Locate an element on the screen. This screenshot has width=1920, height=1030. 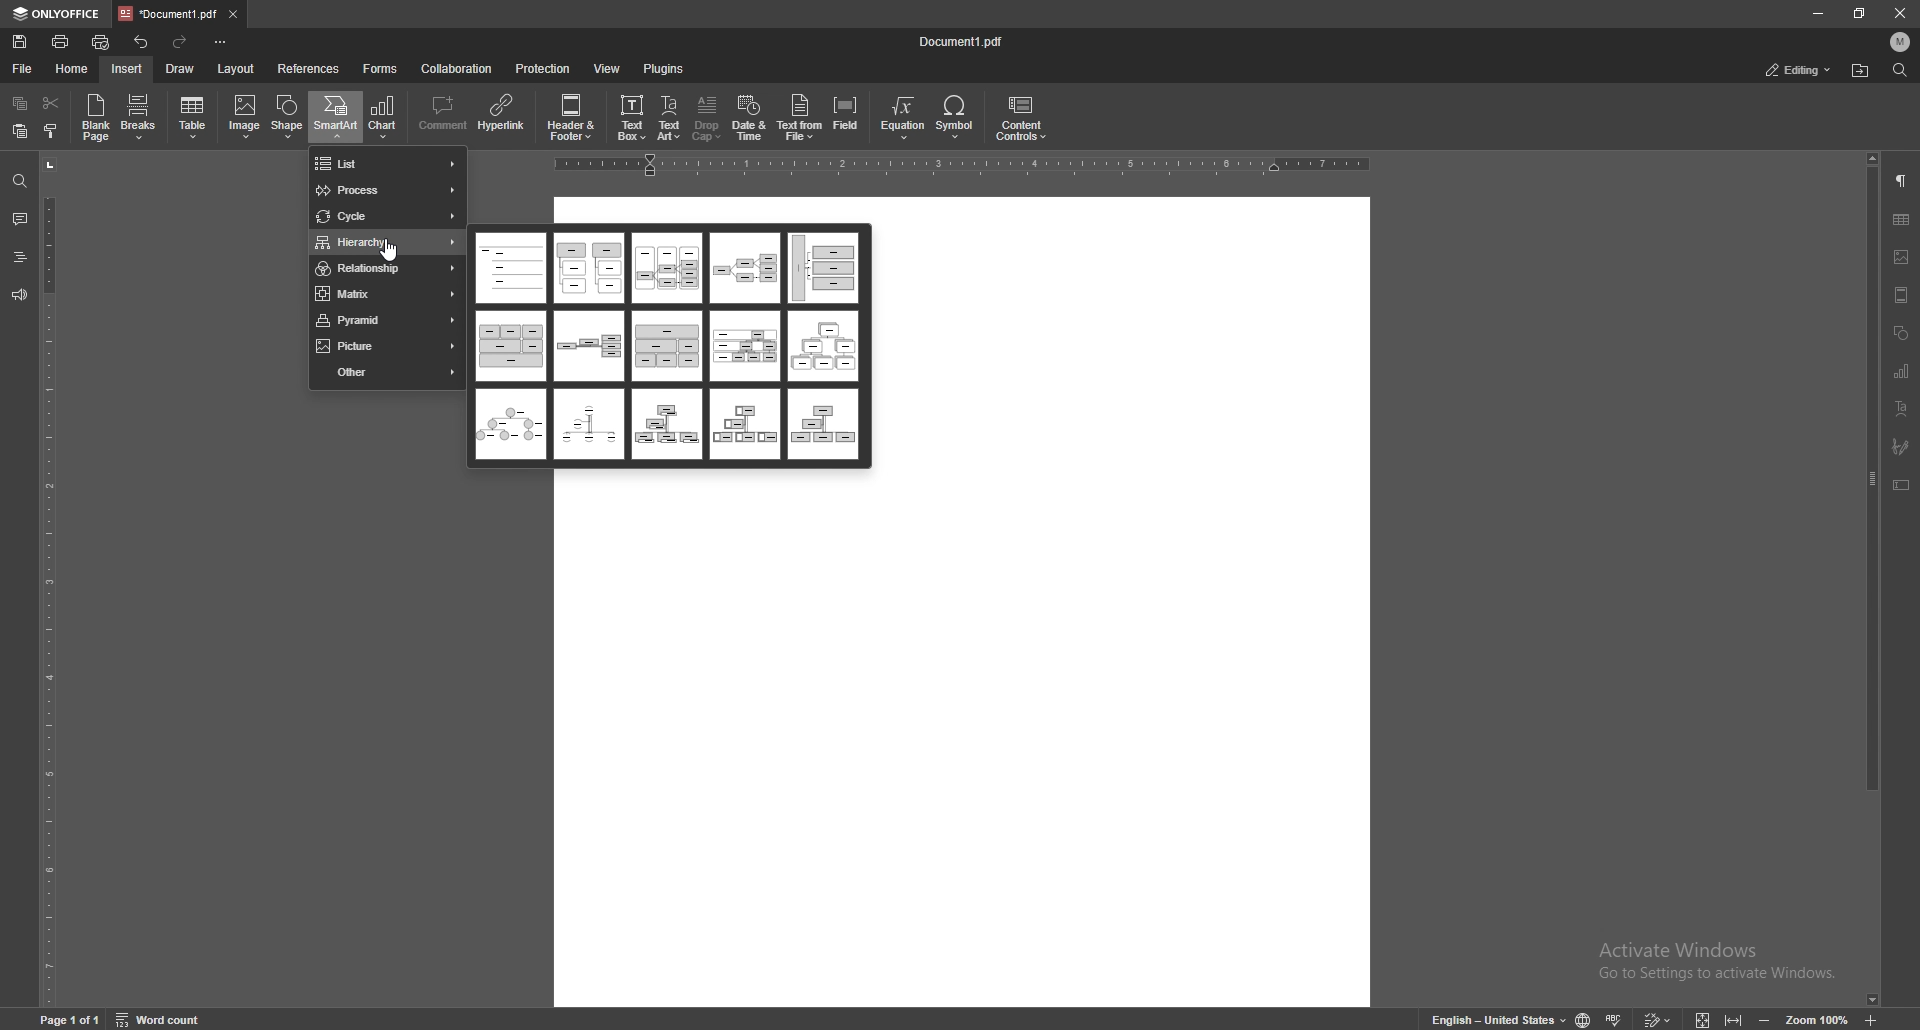
matrix is located at coordinates (385, 293).